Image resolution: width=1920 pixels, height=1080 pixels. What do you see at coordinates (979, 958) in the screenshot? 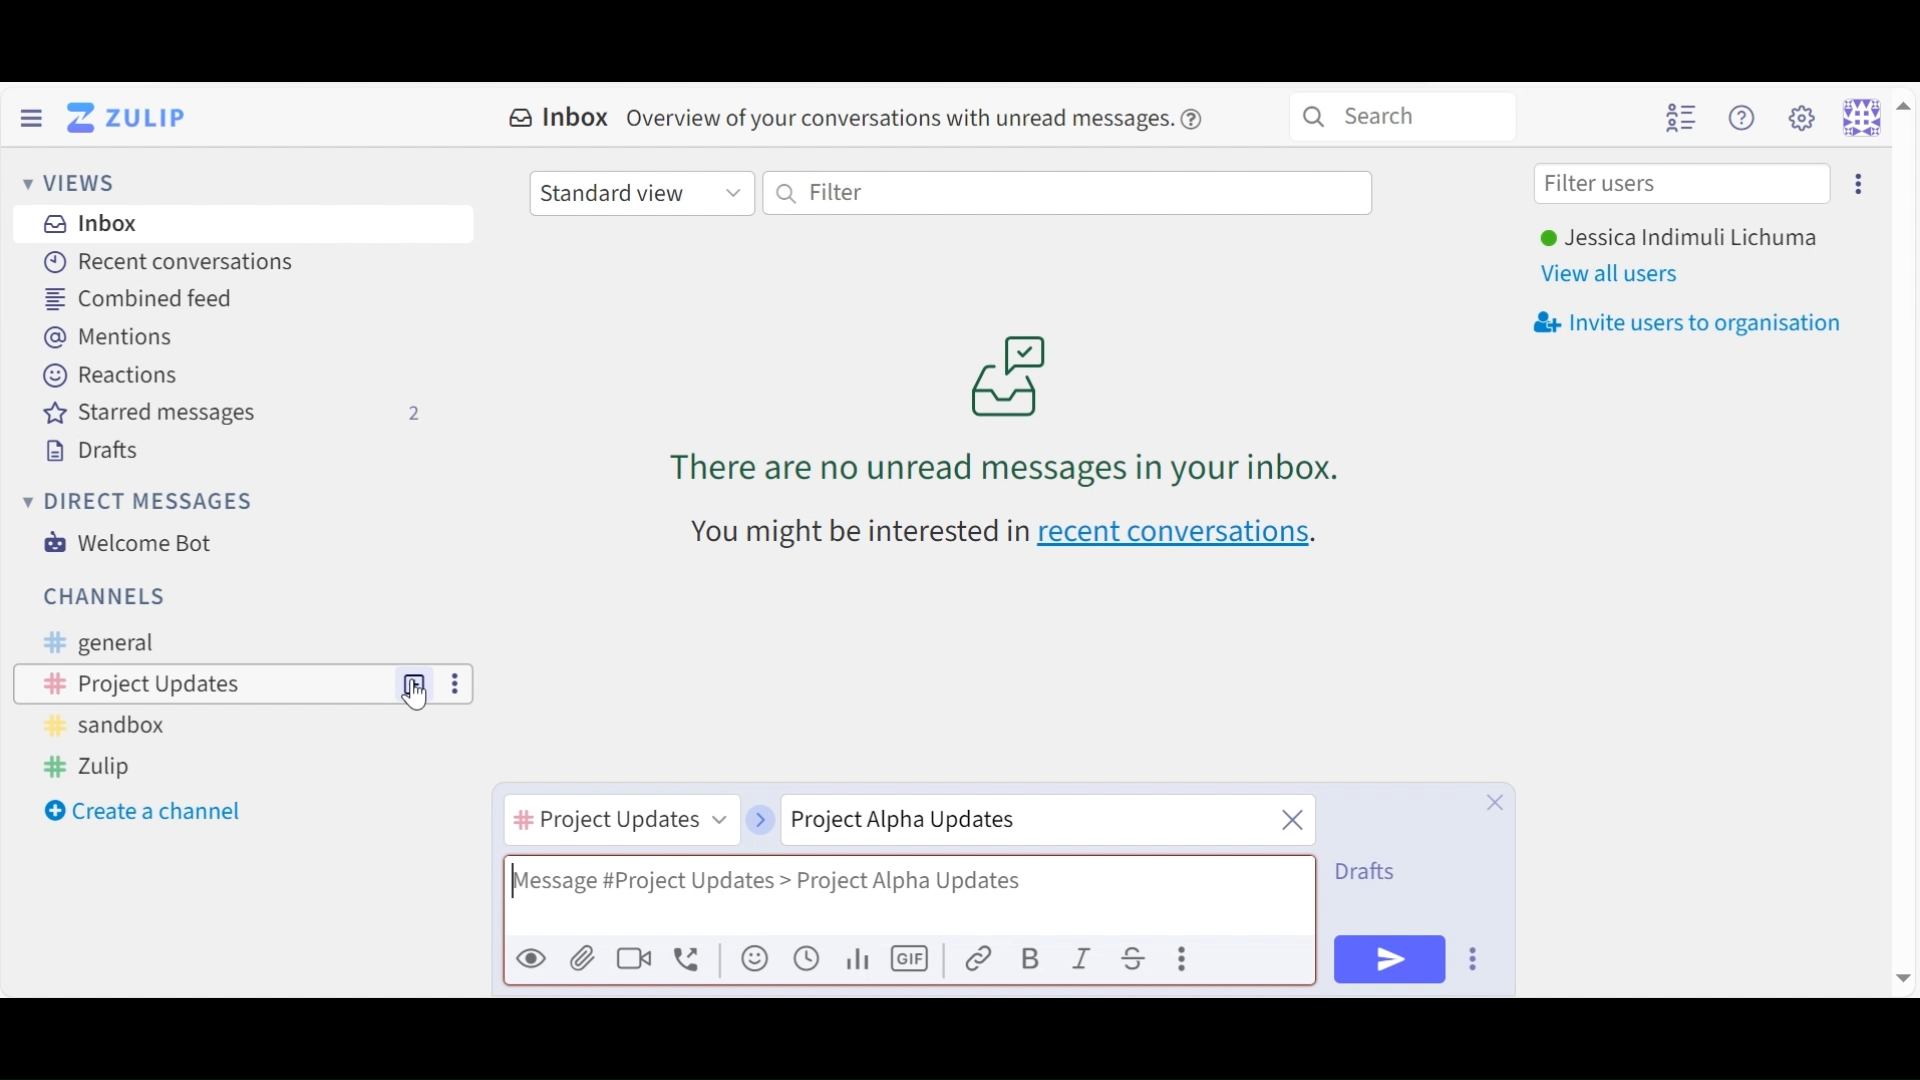
I see `link` at bounding box center [979, 958].